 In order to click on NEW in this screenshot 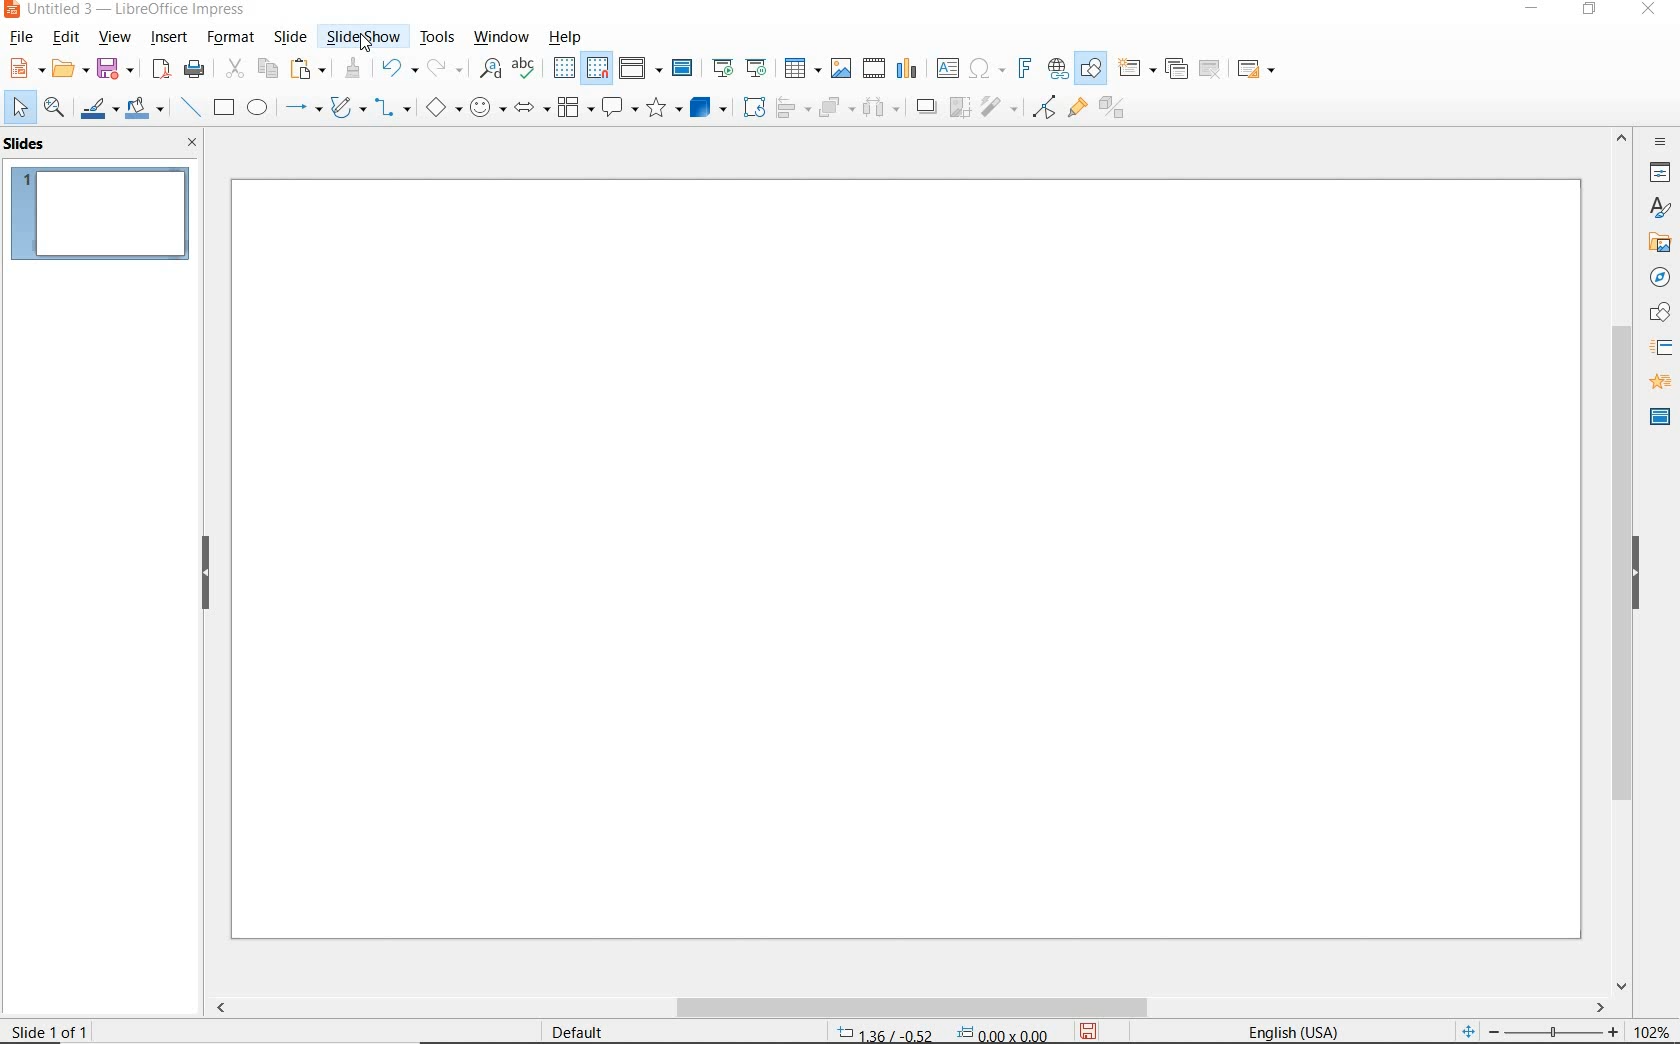, I will do `click(23, 67)`.